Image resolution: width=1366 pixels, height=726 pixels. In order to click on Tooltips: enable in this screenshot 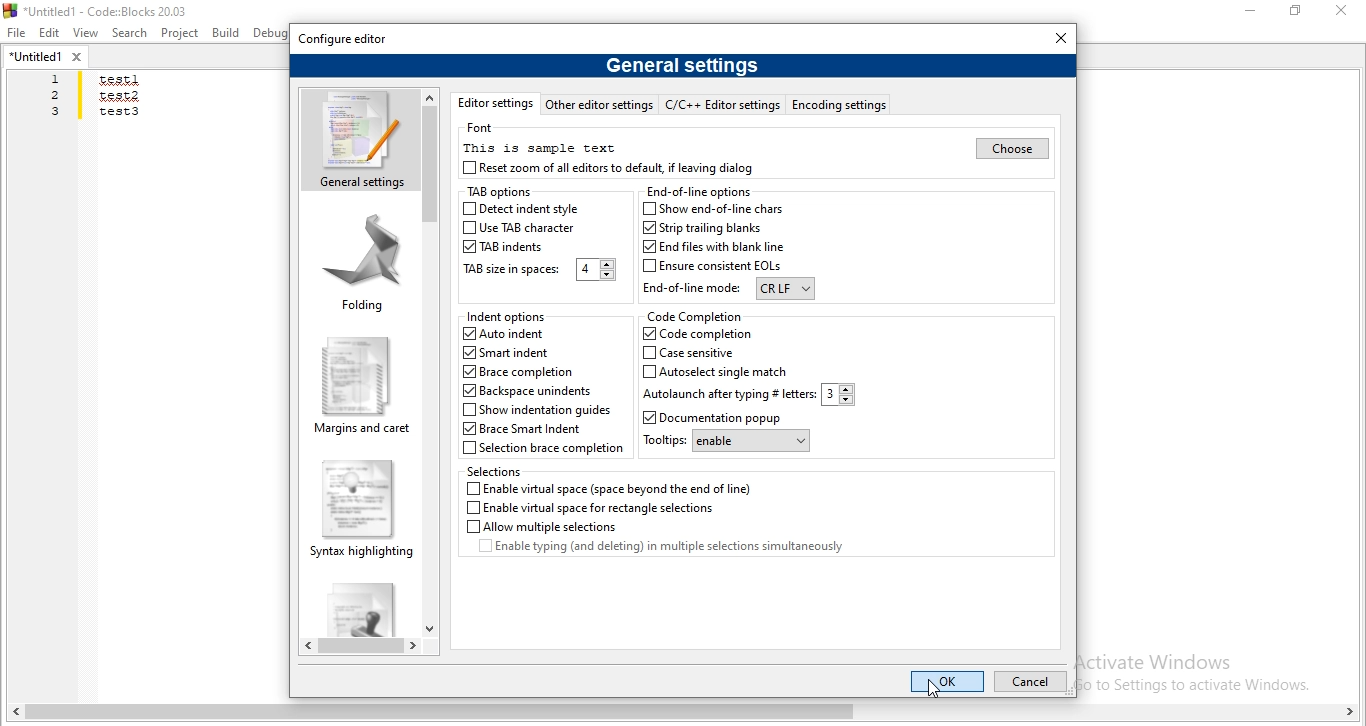, I will do `click(725, 442)`.